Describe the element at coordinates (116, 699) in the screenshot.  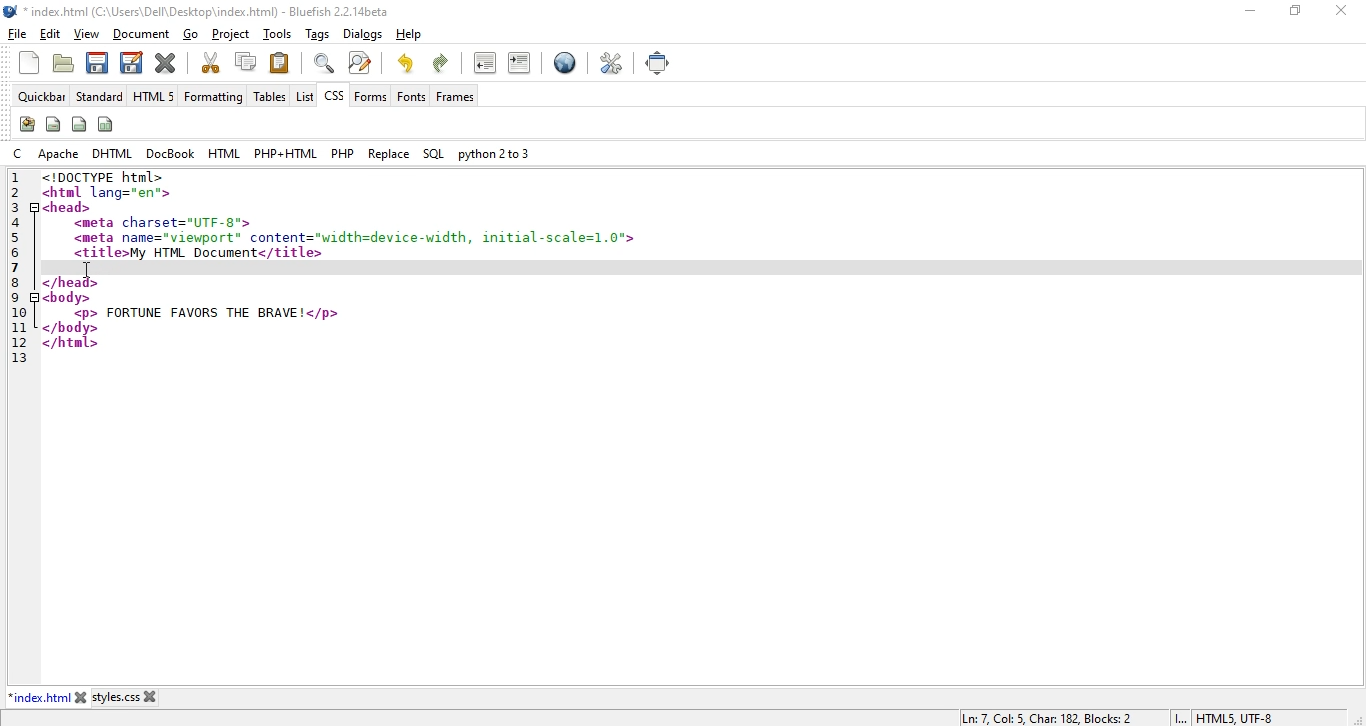
I see `styles.css` at that location.